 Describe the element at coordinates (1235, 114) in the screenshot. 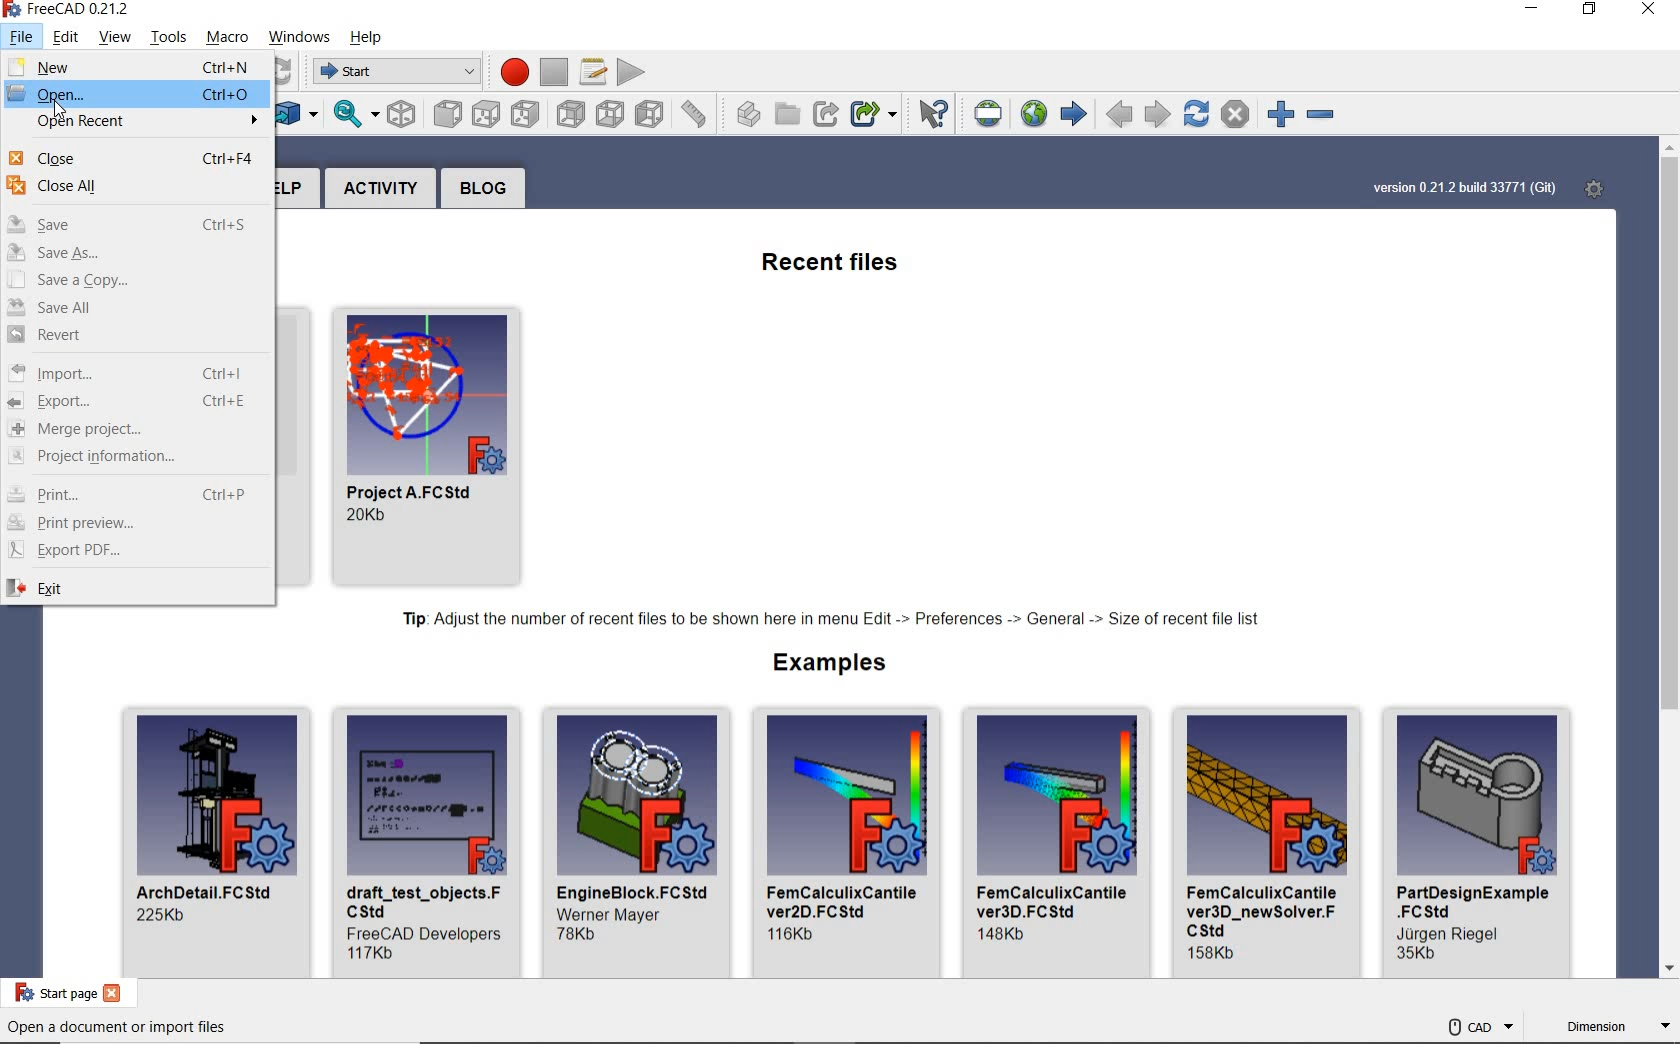

I see `STOP LOADING` at that location.